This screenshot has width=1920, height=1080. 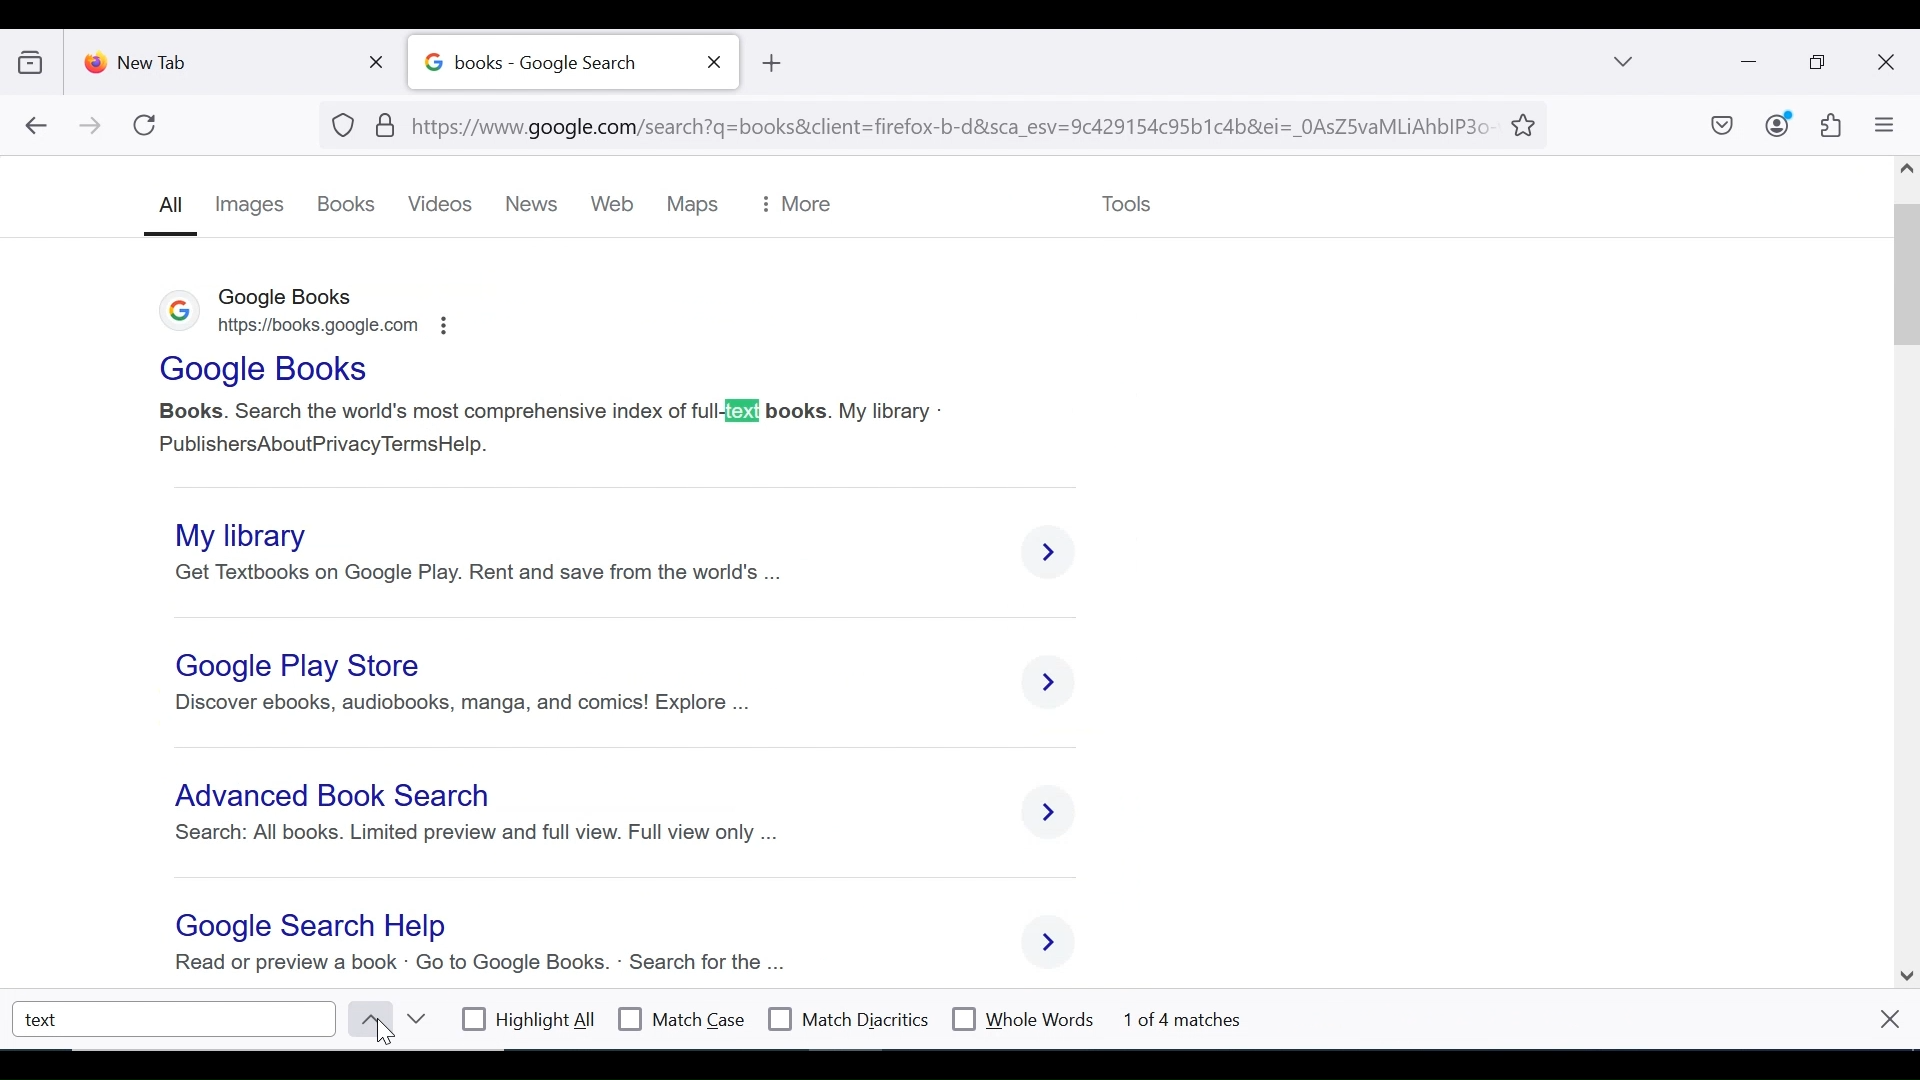 I want to click on next, so click(x=415, y=1019).